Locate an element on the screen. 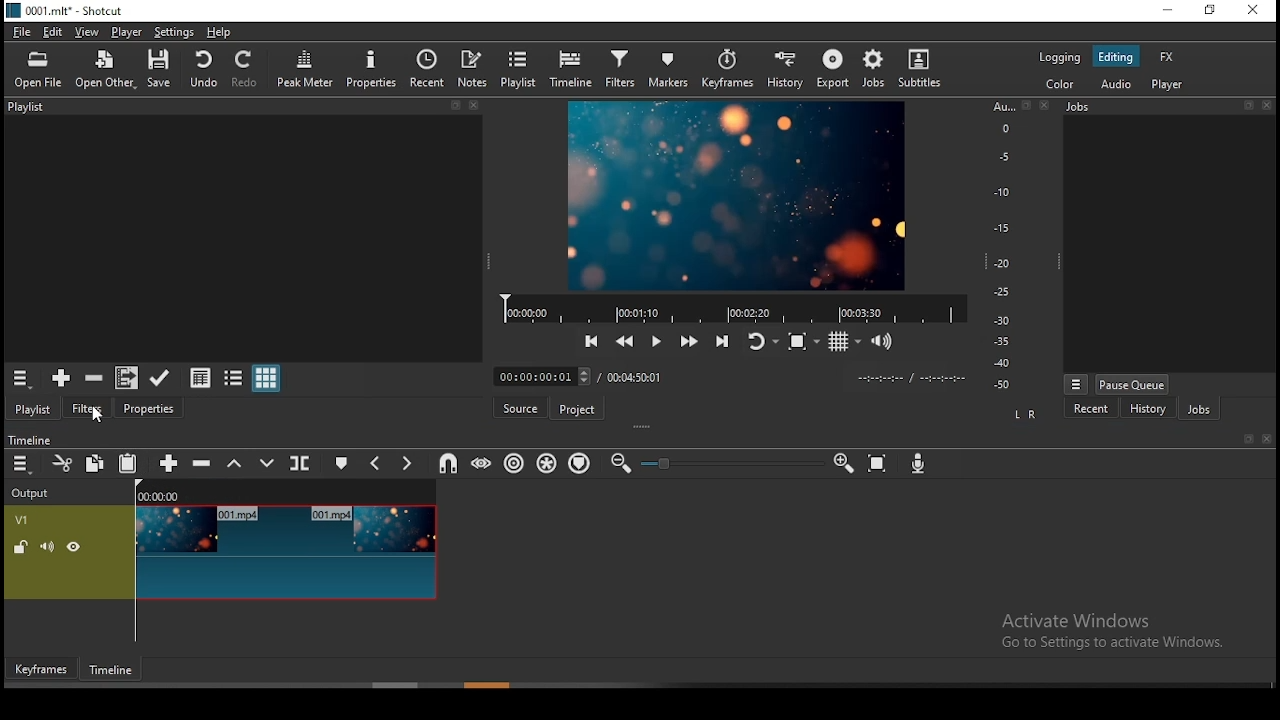  snap is located at coordinates (444, 464).